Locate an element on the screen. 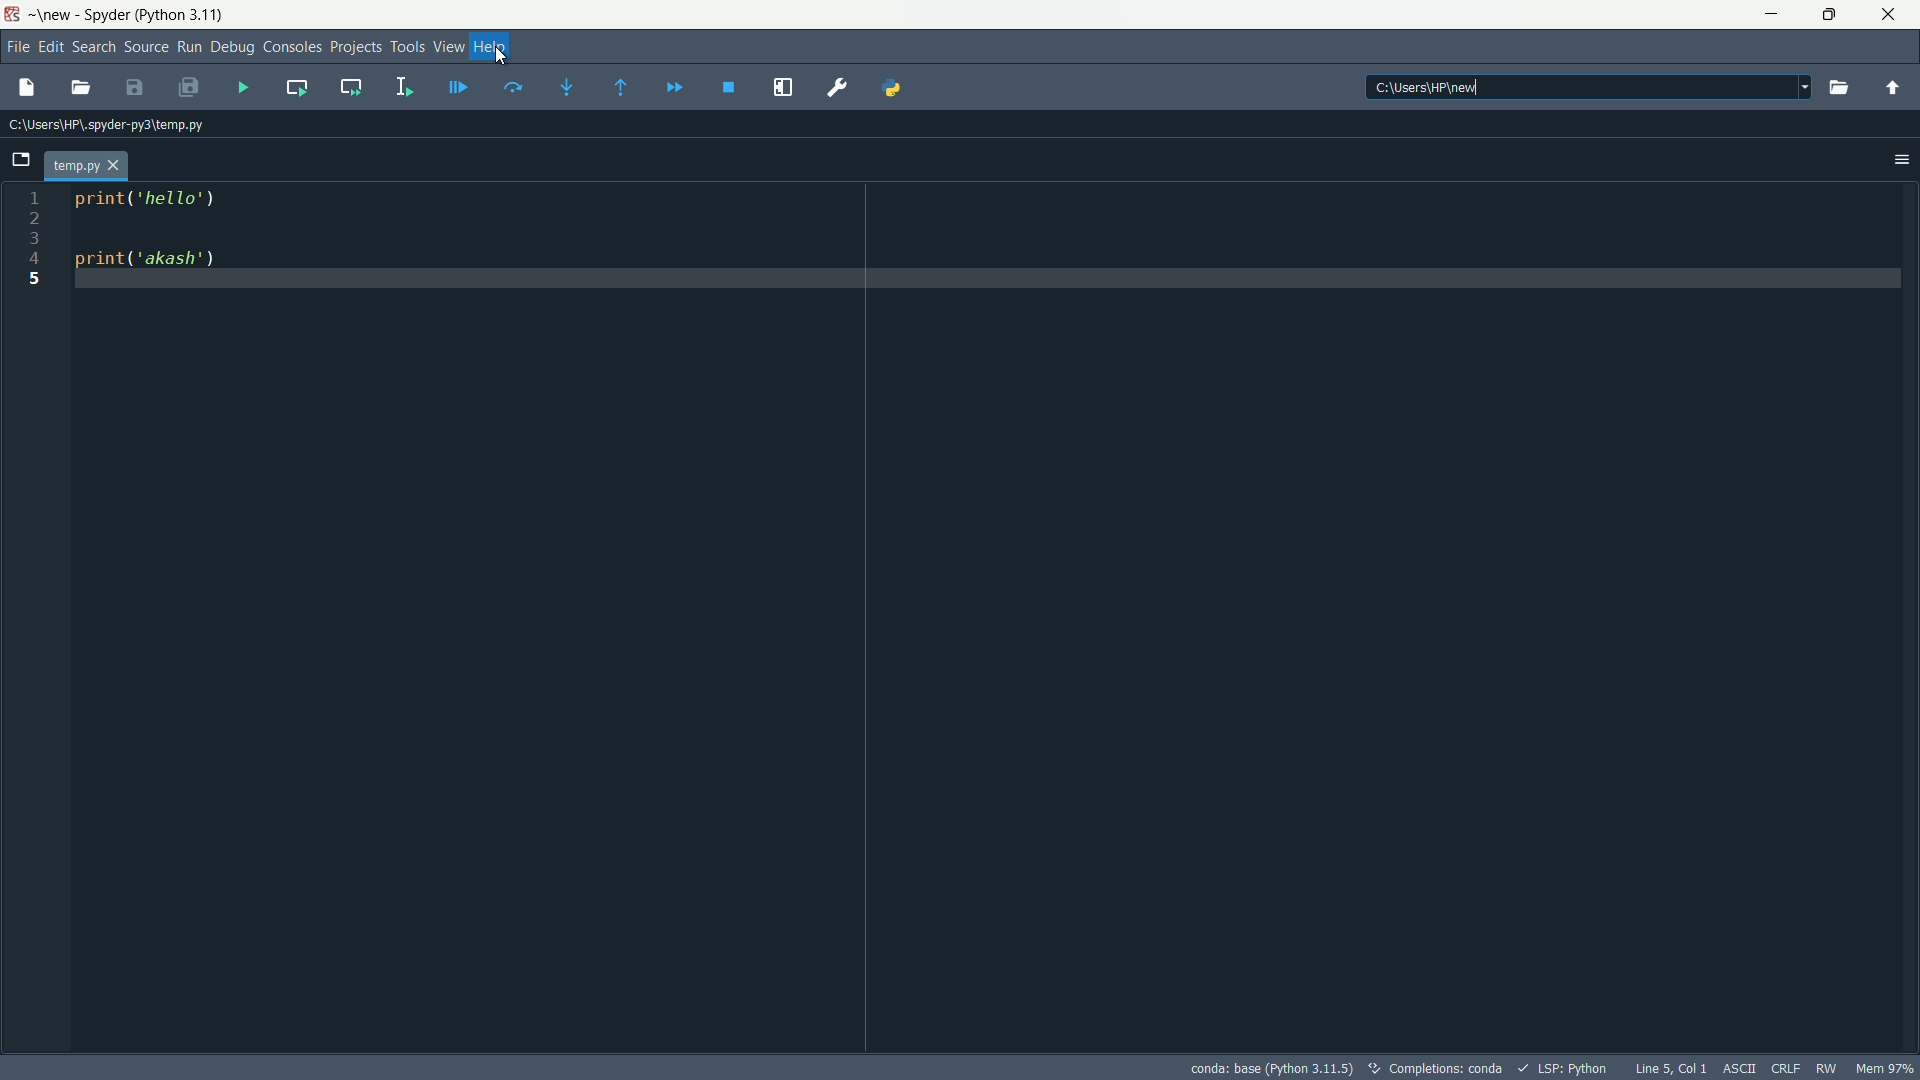 The height and width of the screenshot is (1080, 1920). maximize current pane is located at coordinates (786, 89).